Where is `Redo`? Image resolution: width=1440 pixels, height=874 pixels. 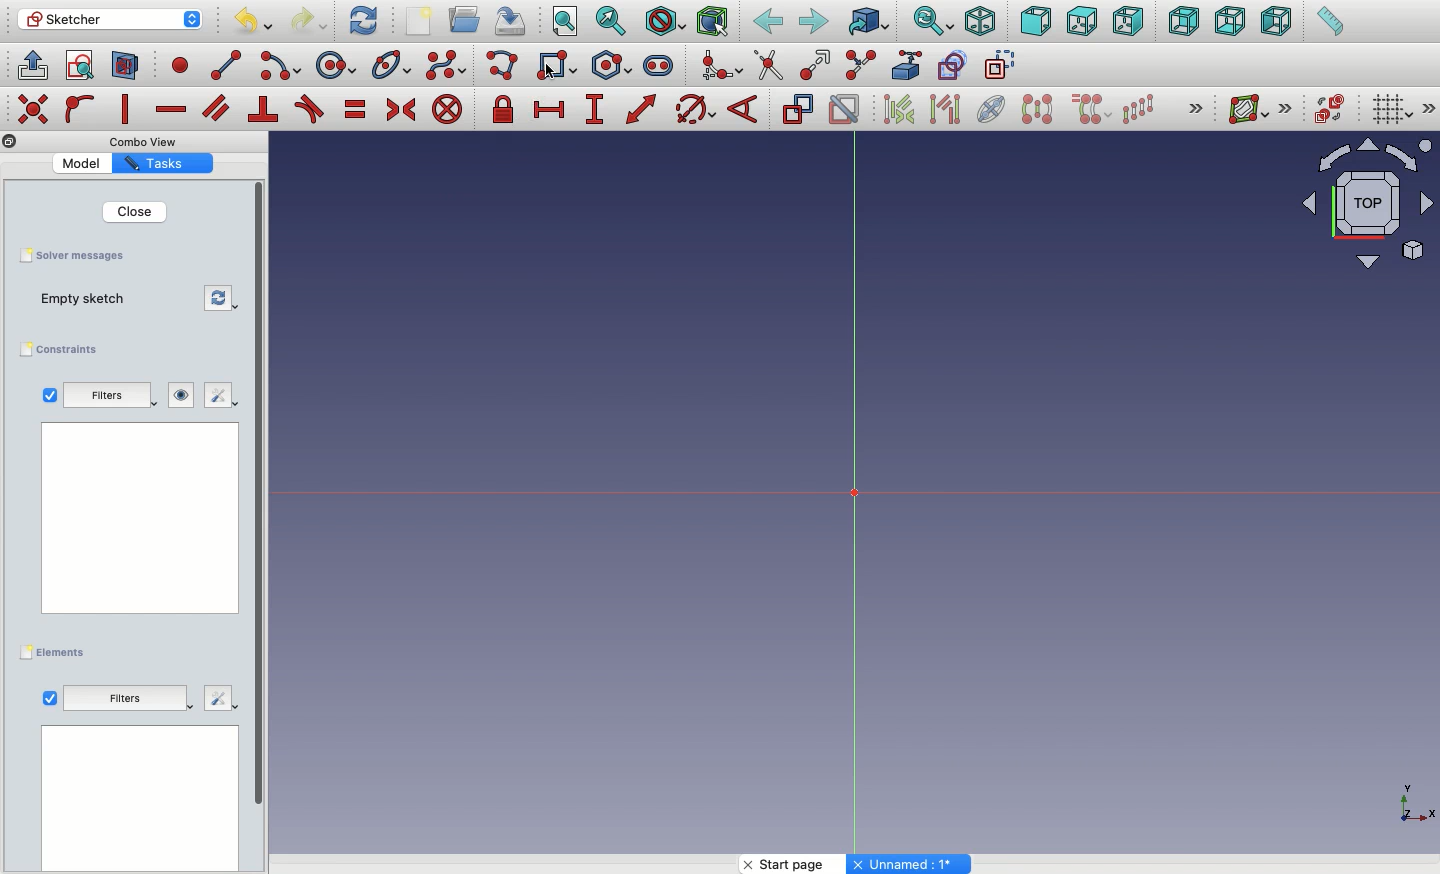 Redo is located at coordinates (312, 21).